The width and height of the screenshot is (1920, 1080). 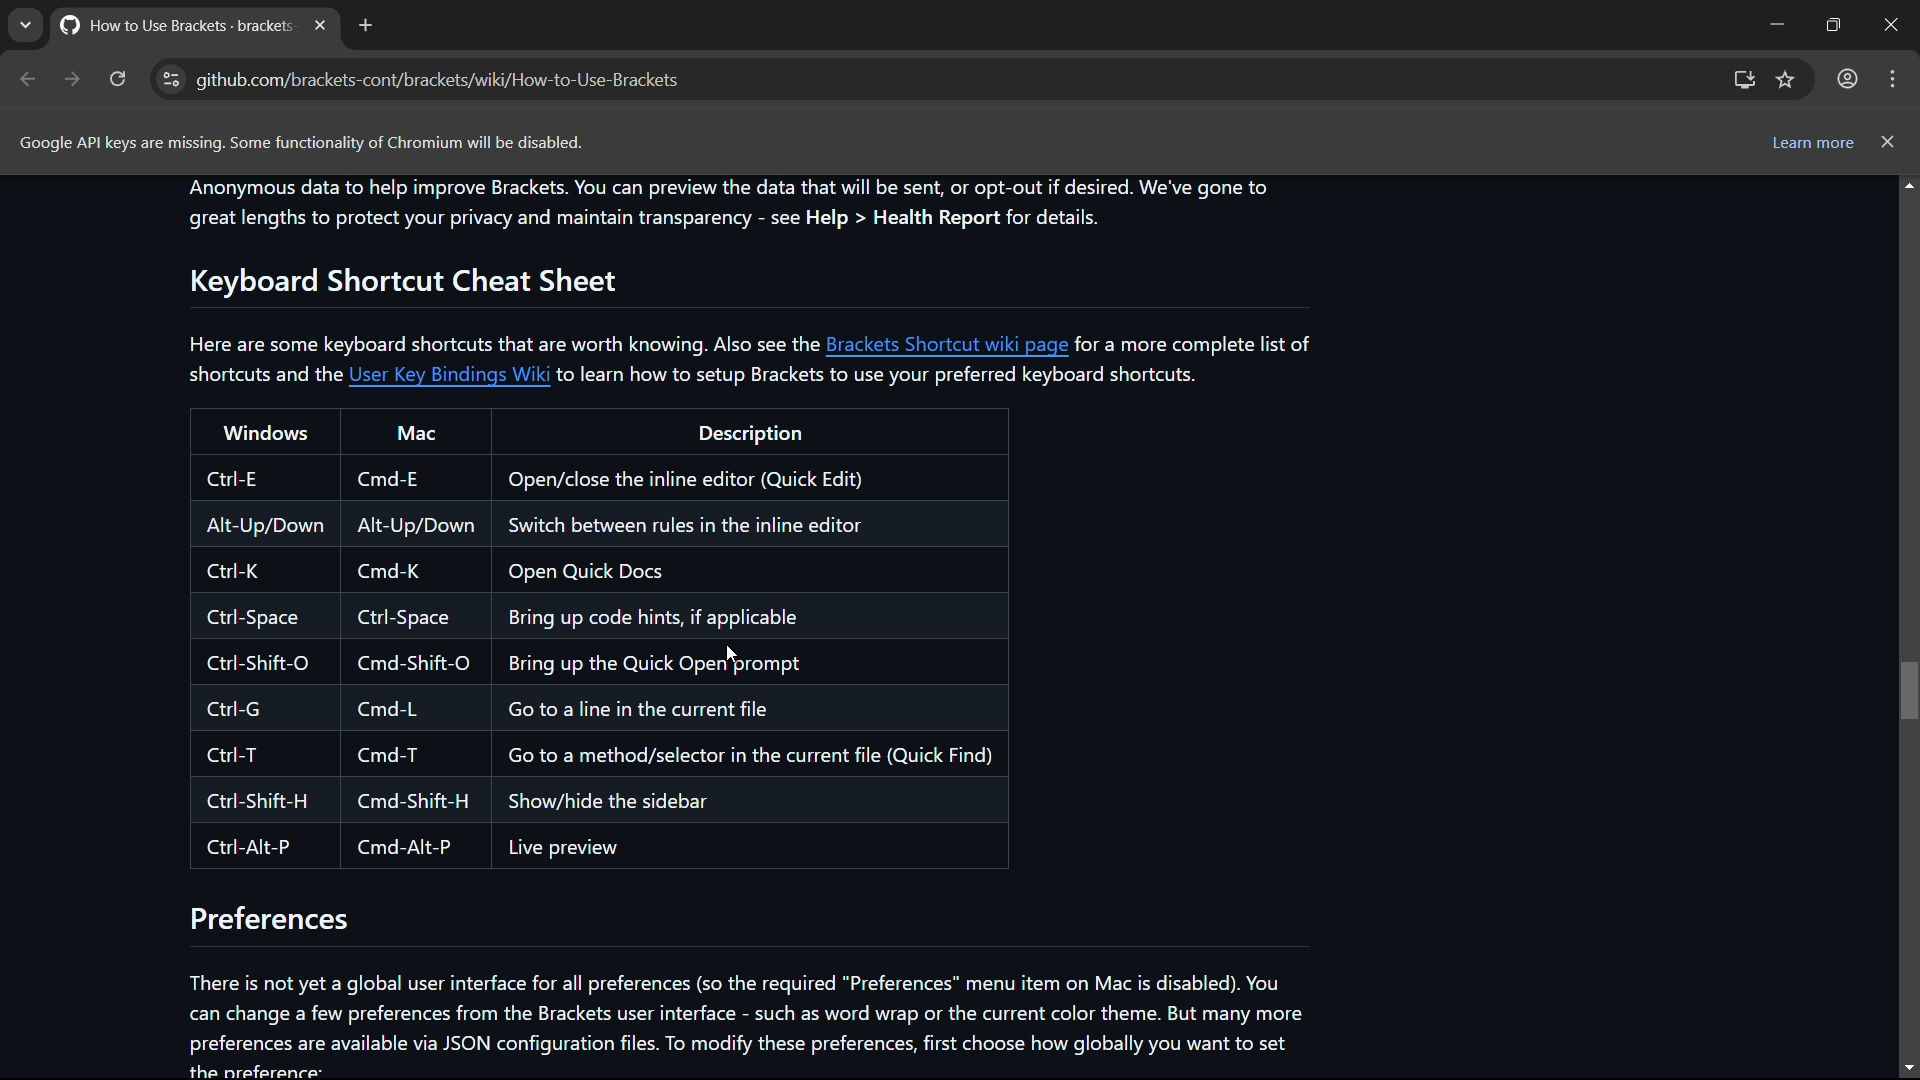 What do you see at coordinates (261, 662) in the screenshot?
I see `keyboard shortcuts in windows` at bounding box center [261, 662].